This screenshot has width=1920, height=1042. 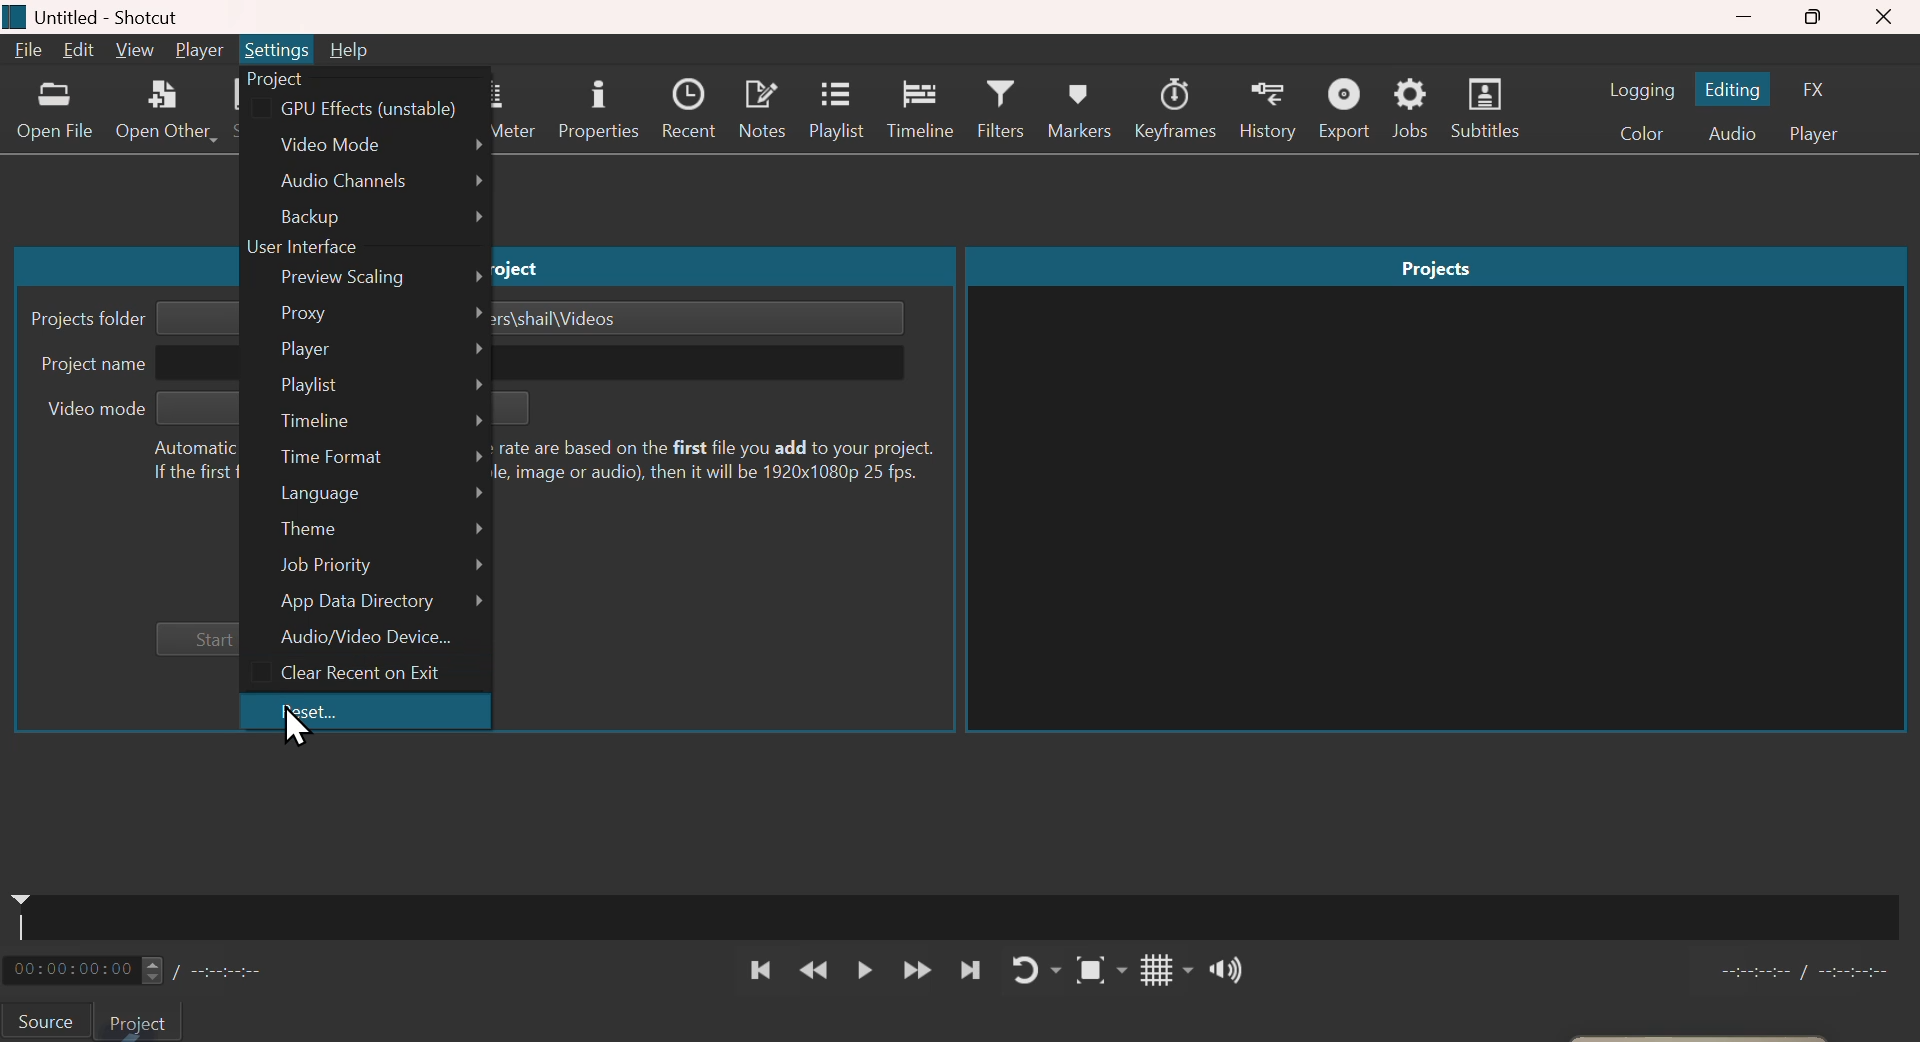 I want to click on Timeline, so click(x=363, y=422).